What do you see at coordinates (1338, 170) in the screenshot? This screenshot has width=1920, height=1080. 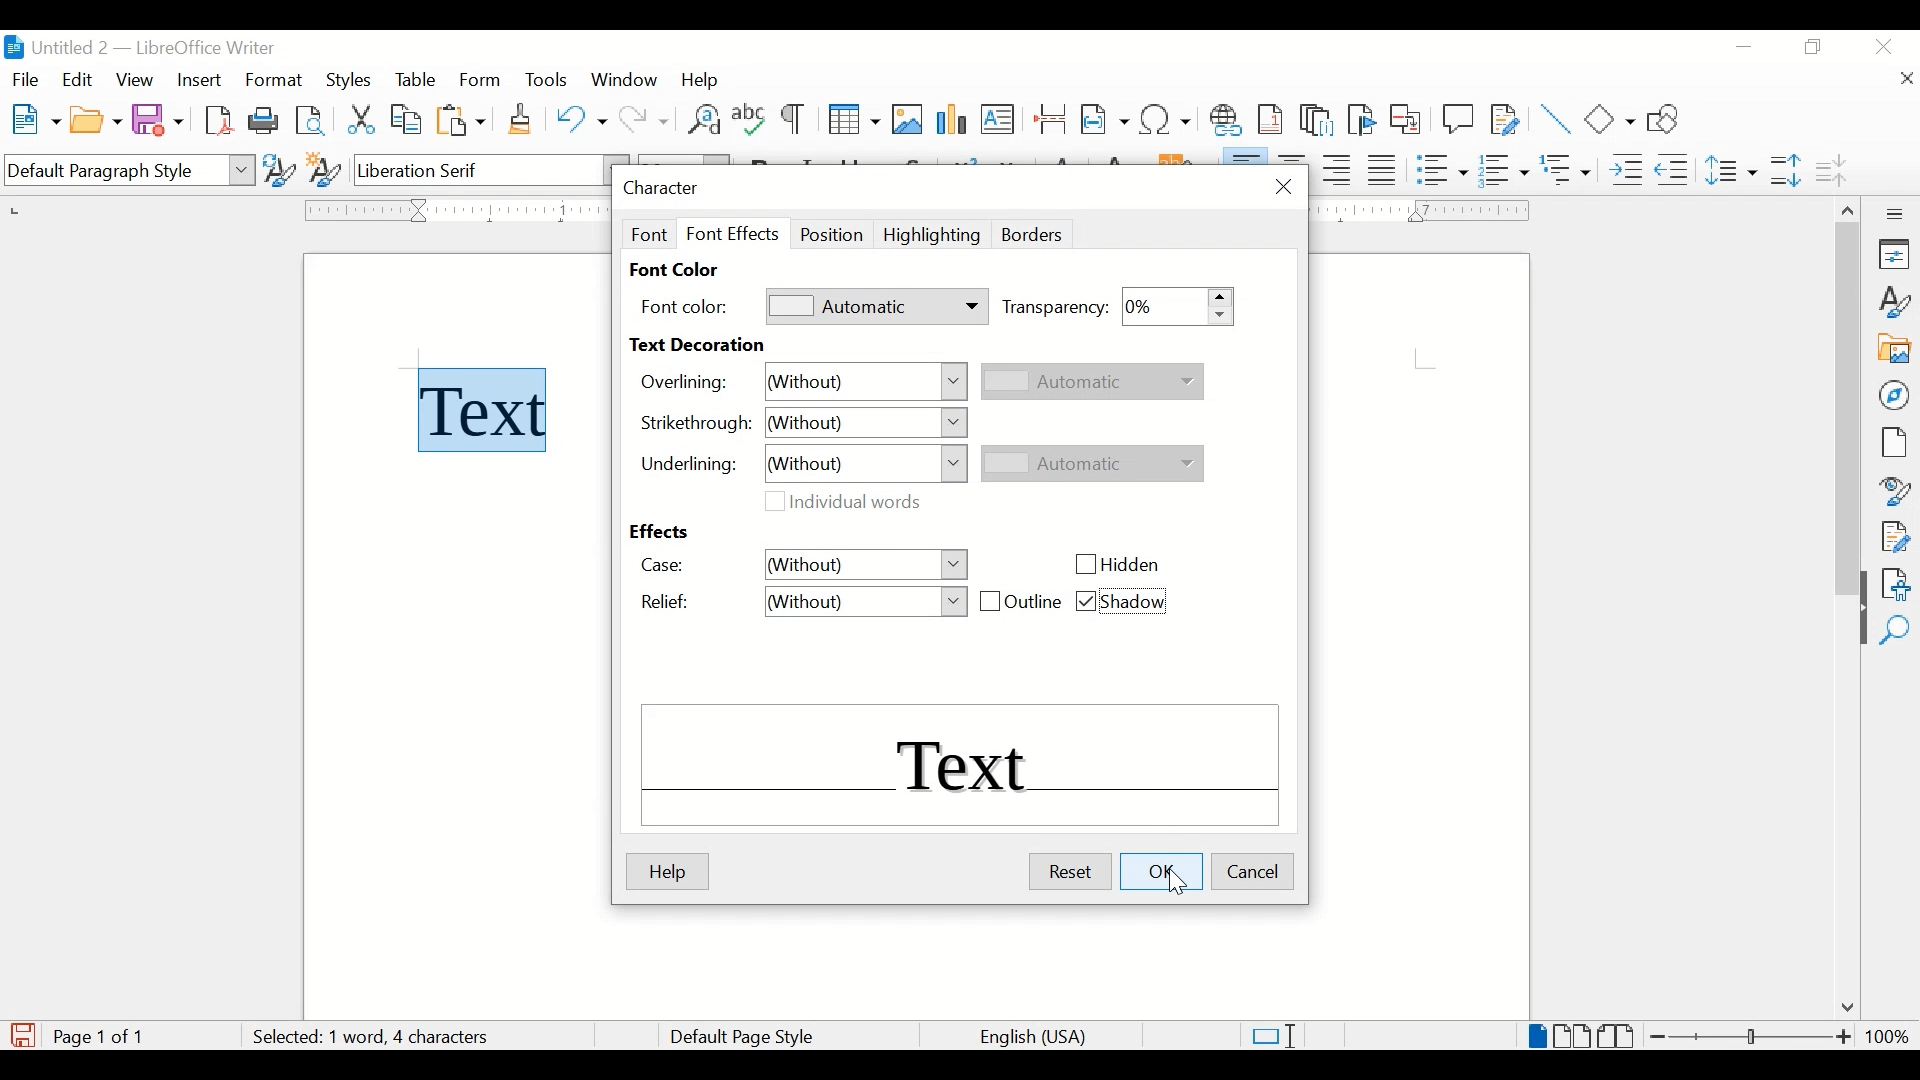 I see `align right` at bounding box center [1338, 170].